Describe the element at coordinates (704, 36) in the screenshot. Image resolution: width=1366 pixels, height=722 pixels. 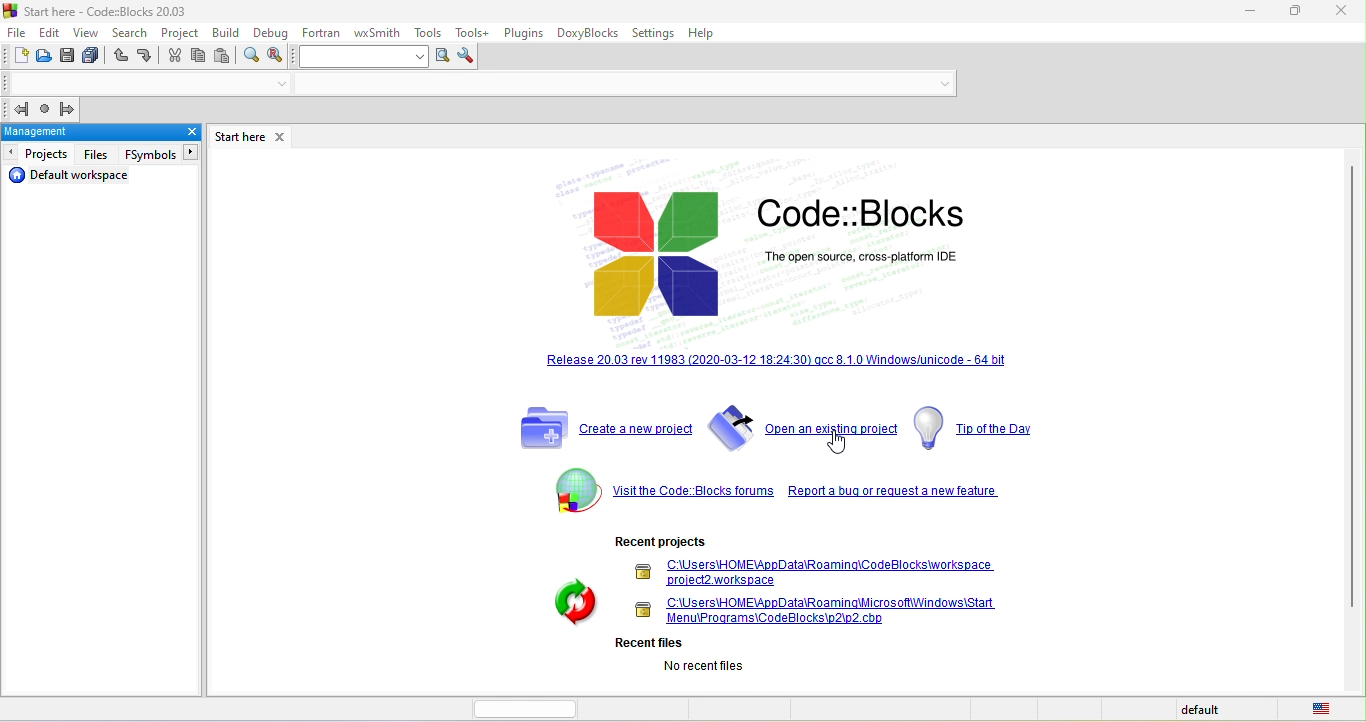
I see `help` at that location.